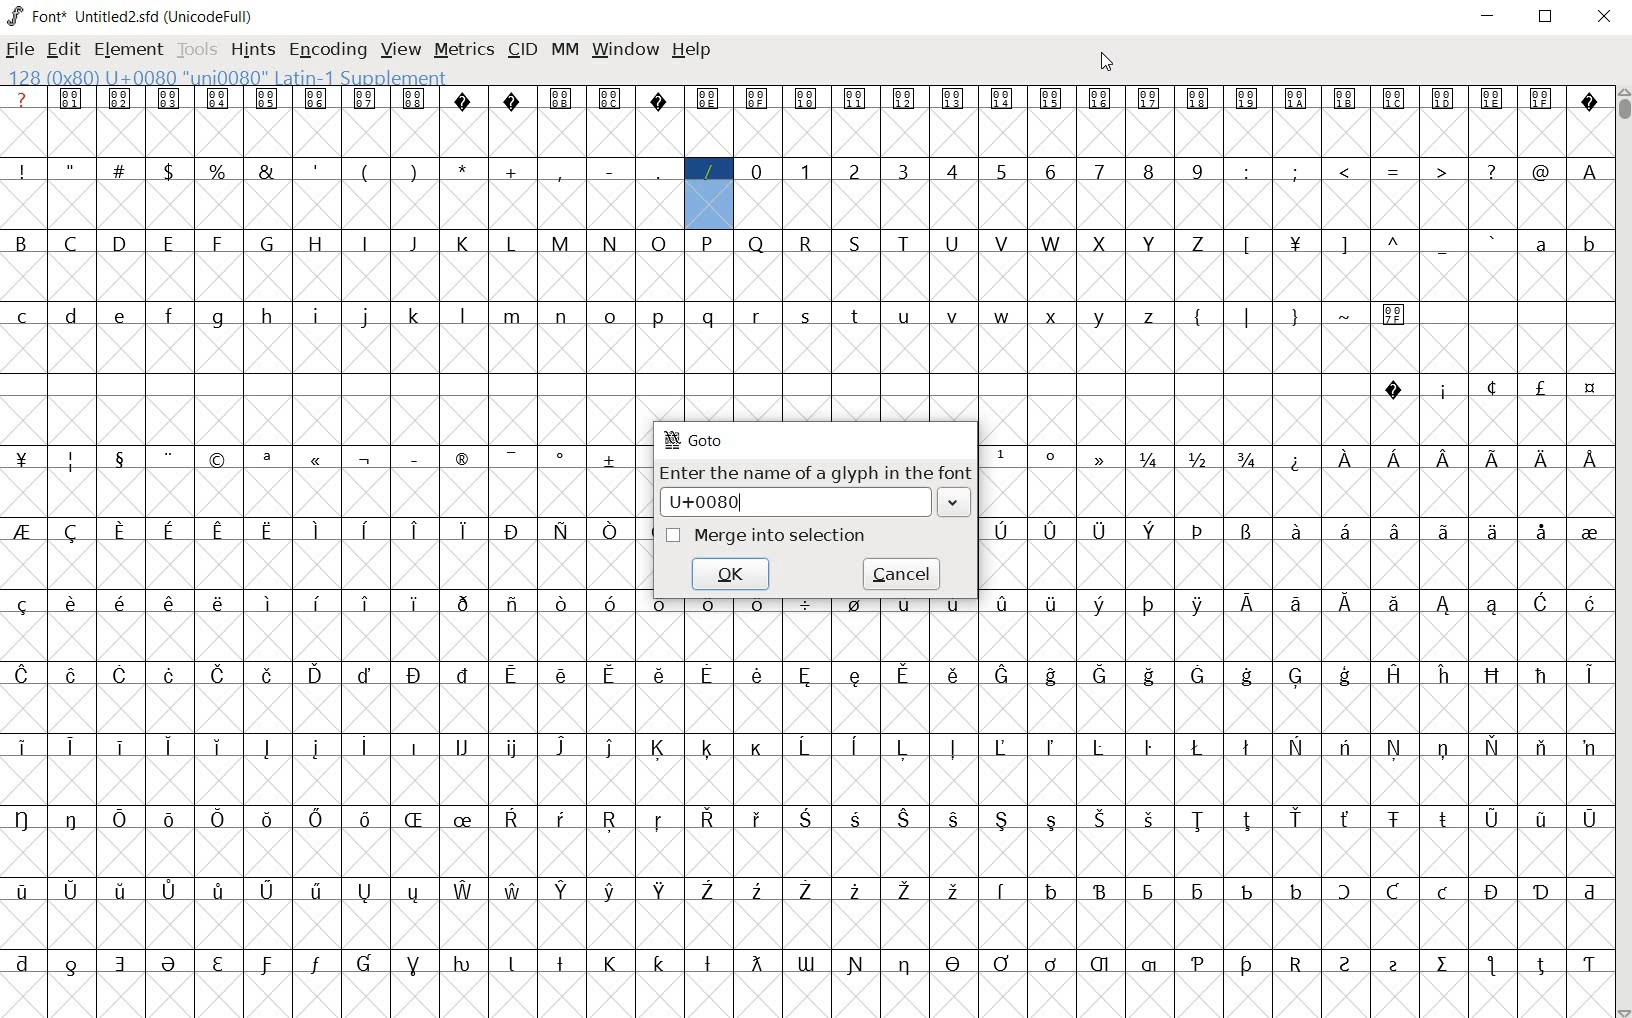 The width and height of the screenshot is (1632, 1018). I want to click on glyph, so click(1541, 602).